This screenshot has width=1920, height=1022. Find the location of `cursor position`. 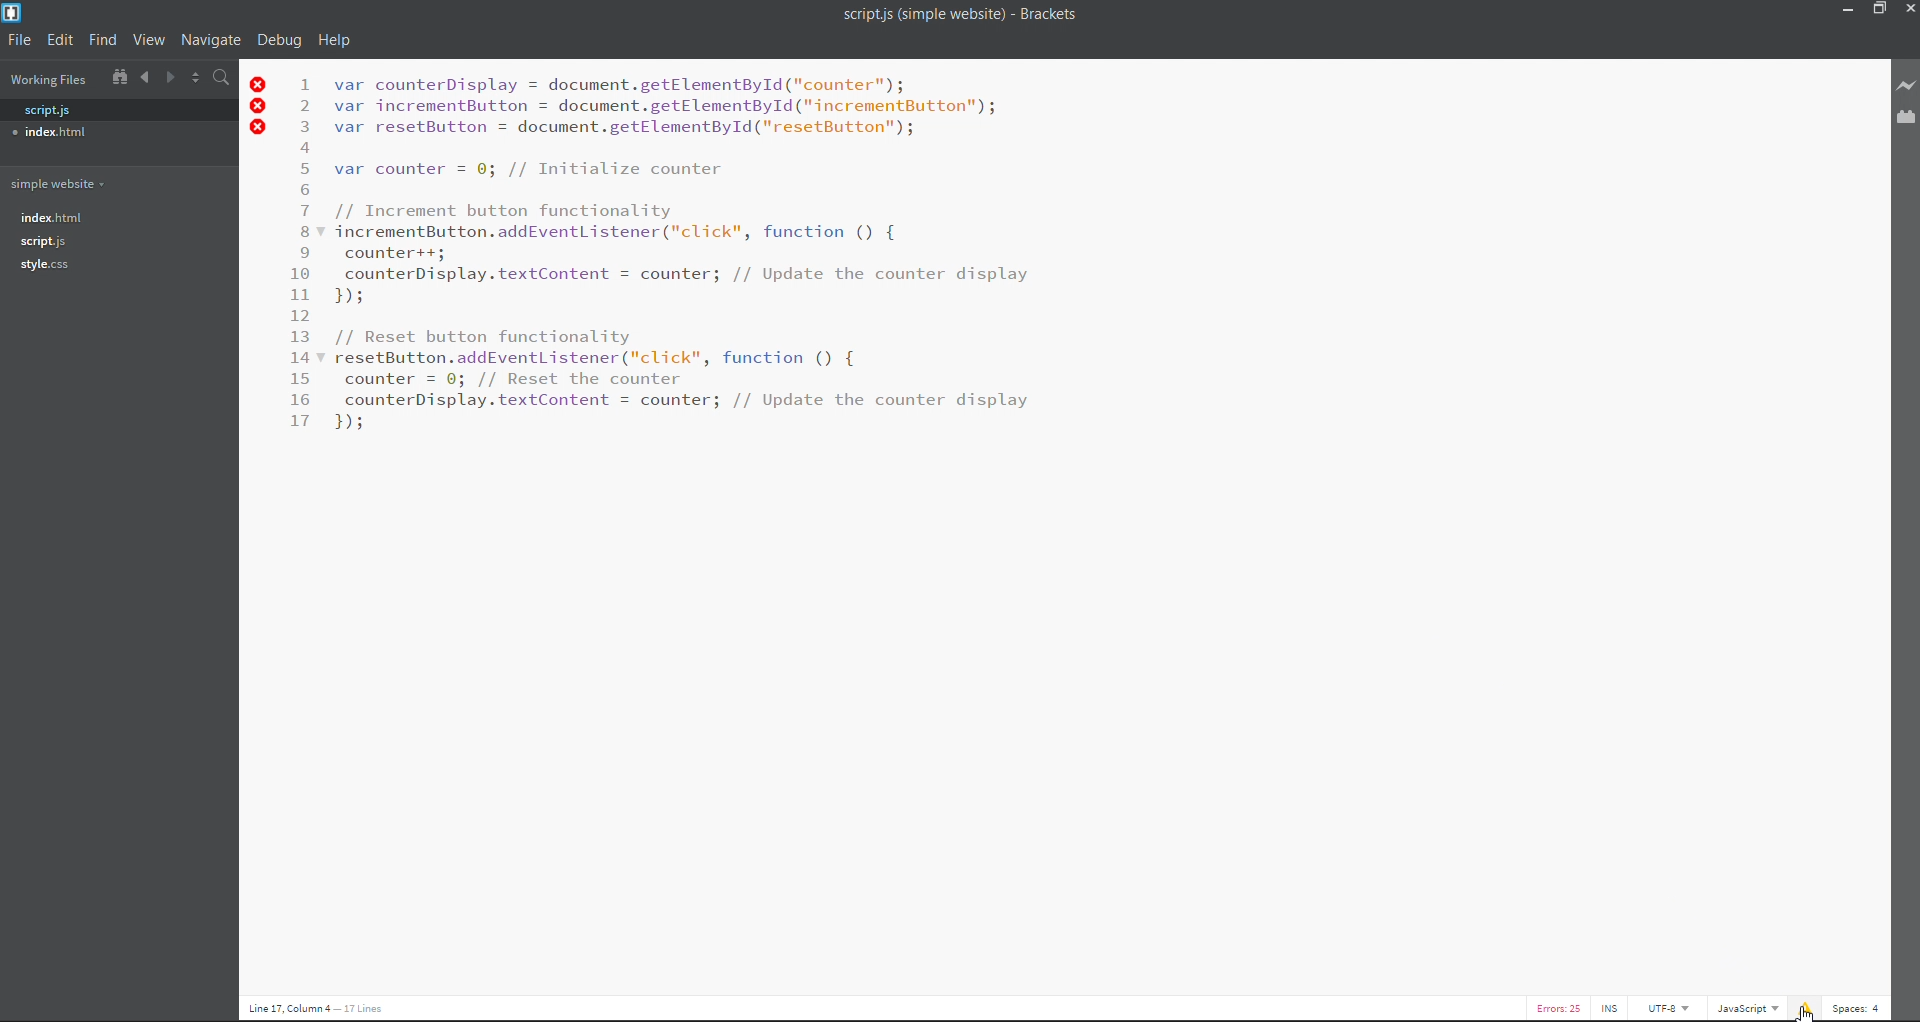

cursor position is located at coordinates (334, 1009).